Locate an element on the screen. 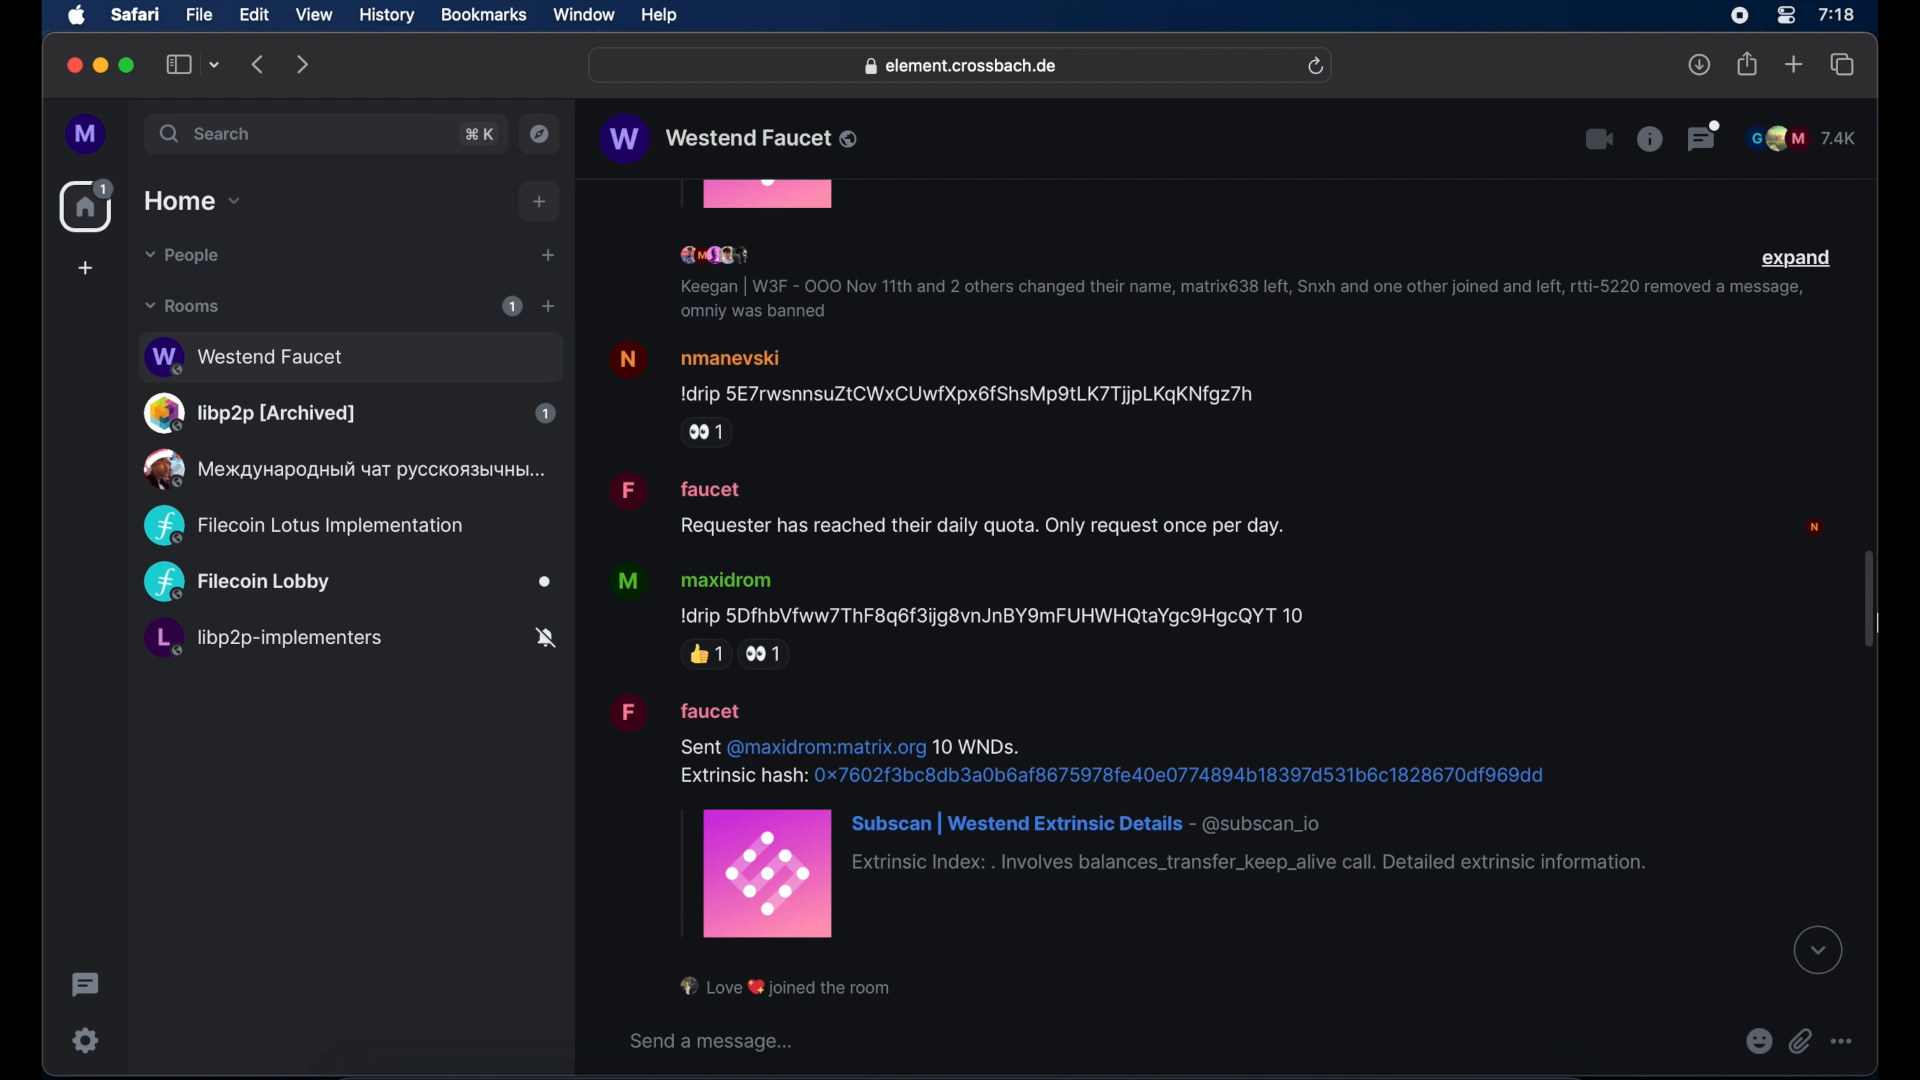 The image size is (1920, 1080). public room is located at coordinates (303, 526).